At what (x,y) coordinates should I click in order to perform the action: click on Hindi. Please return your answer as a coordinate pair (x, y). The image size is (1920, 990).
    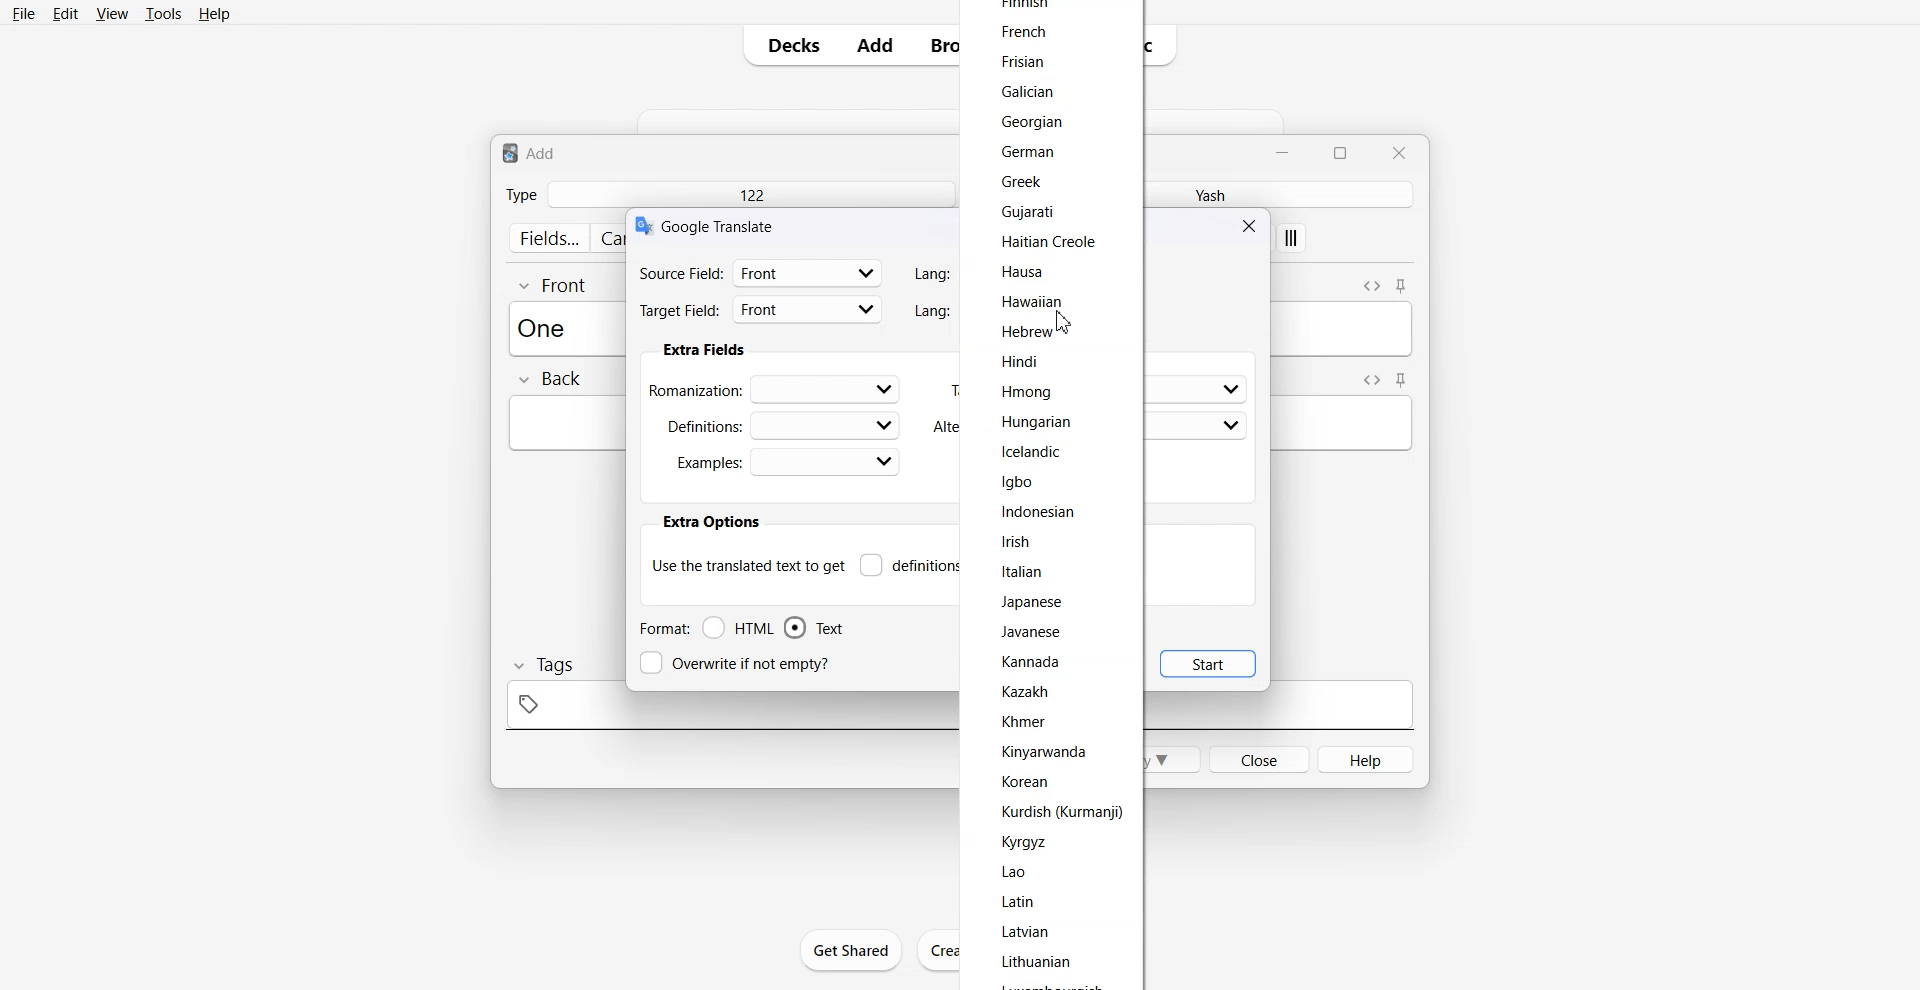
    Looking at the image, I should click on (1024, 359).